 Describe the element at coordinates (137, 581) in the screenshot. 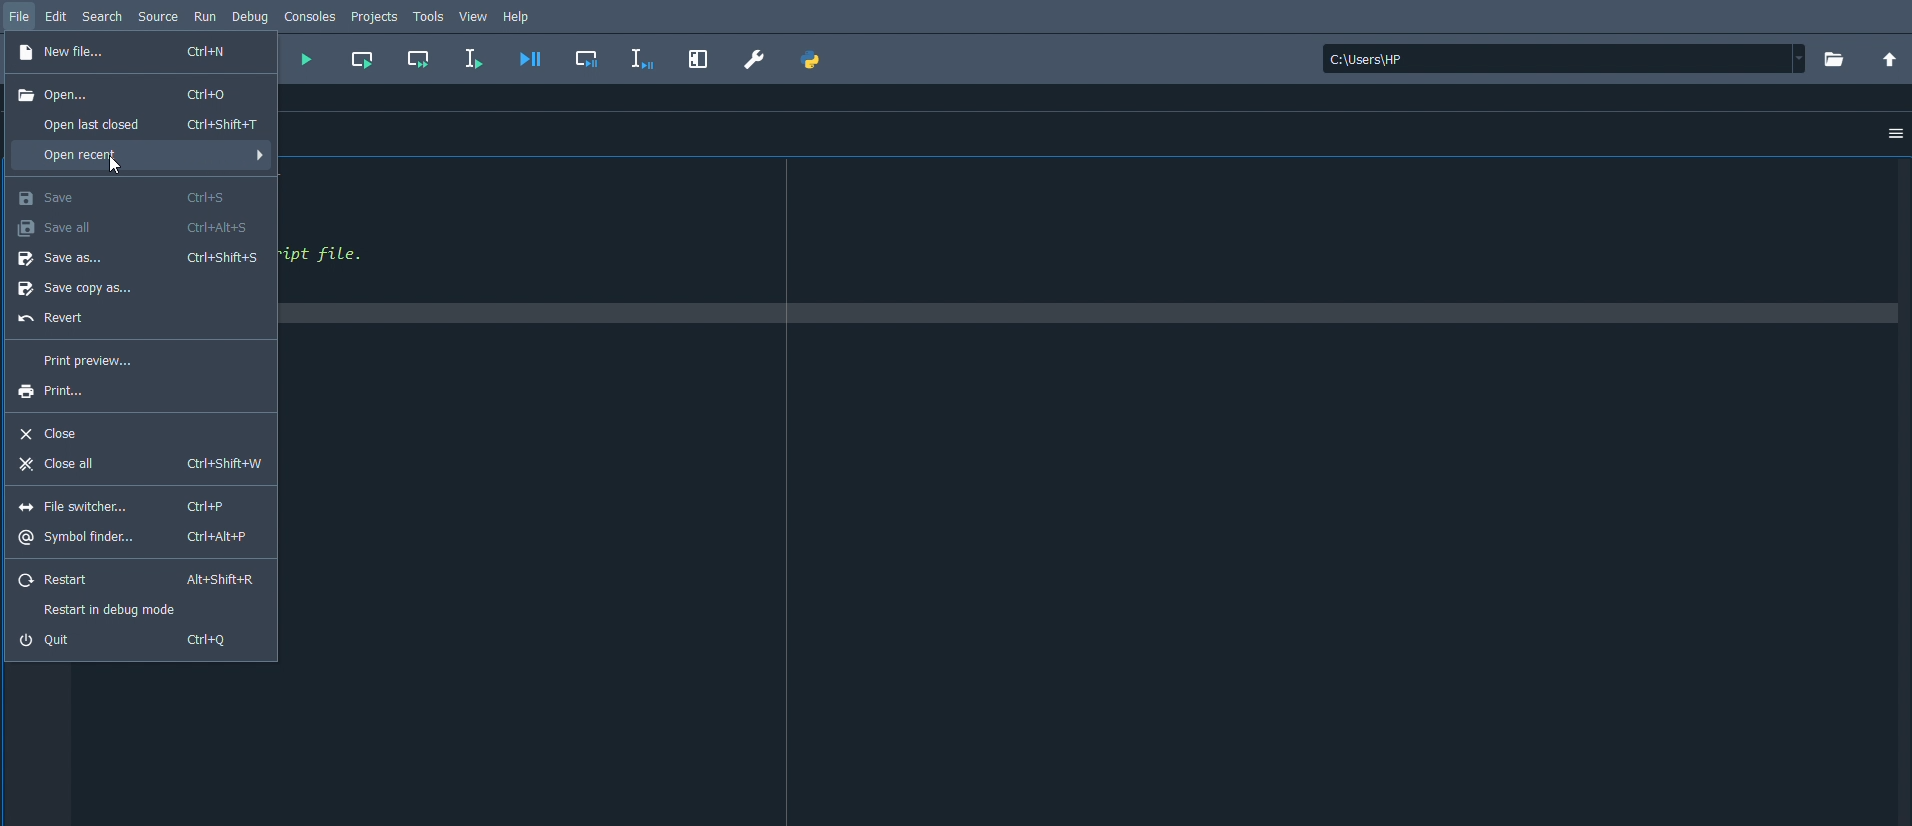

I see `Restart` at that location.